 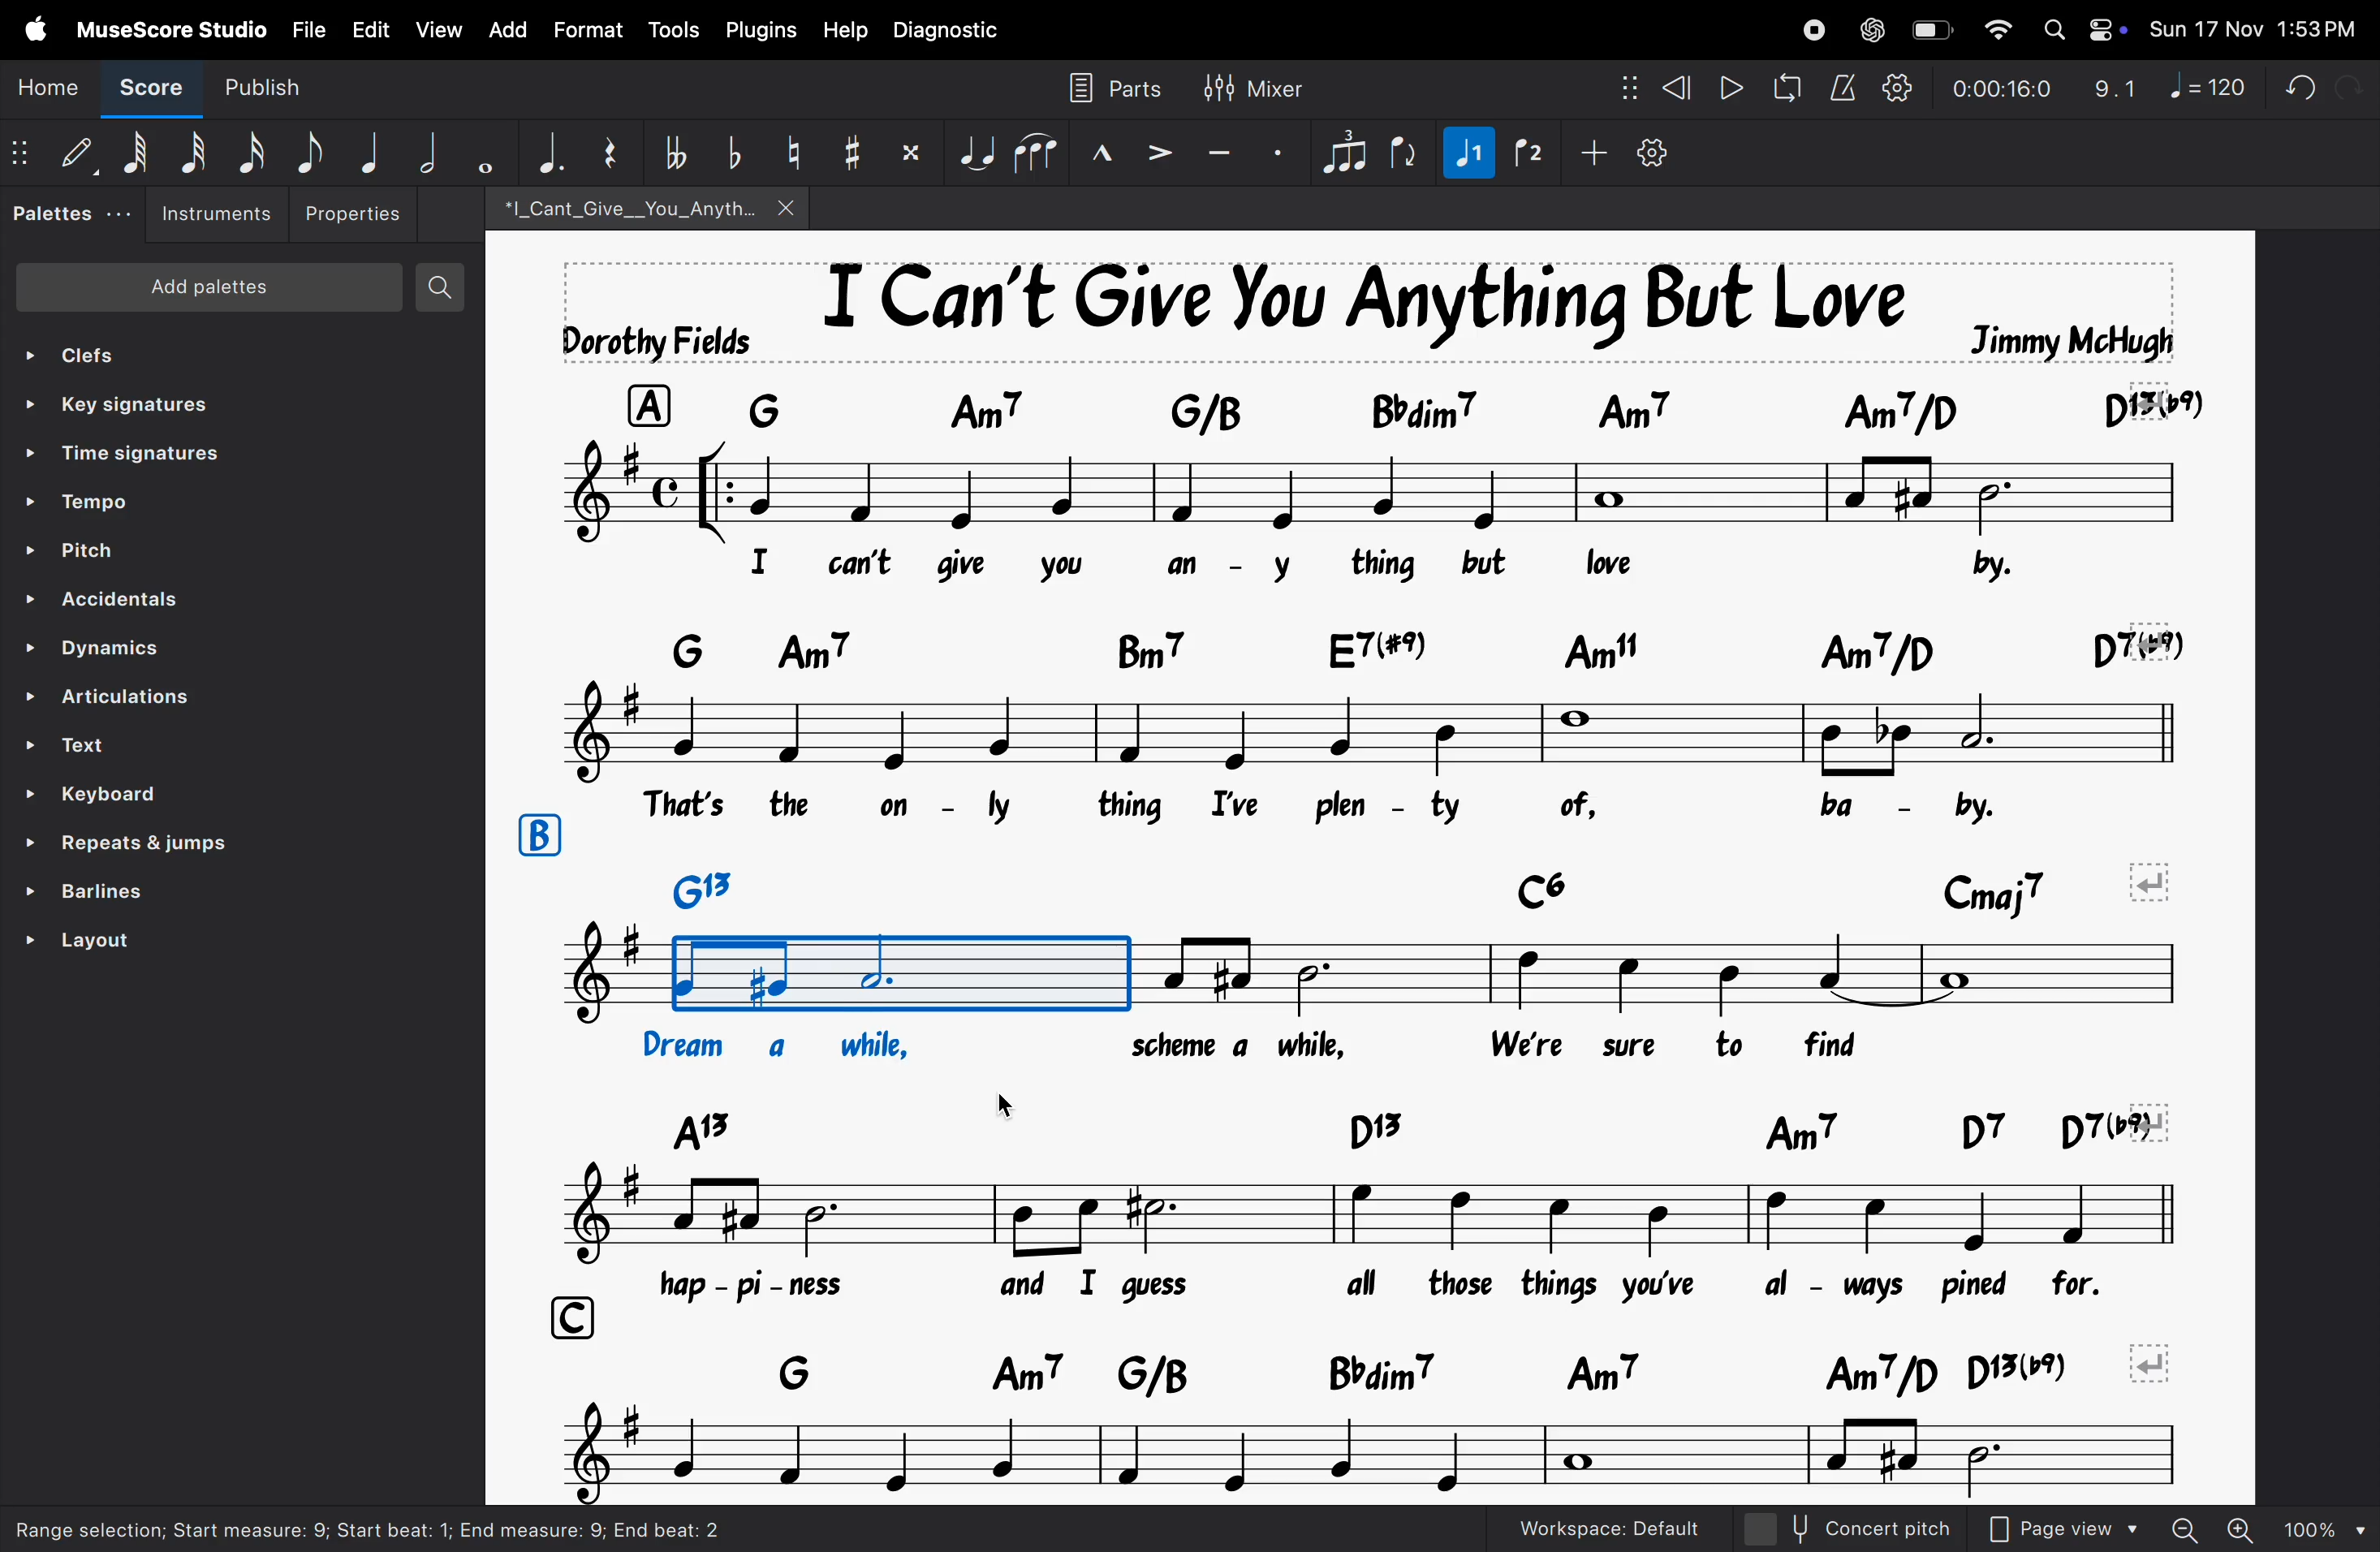 What do you see at coordinates (2001, 89) in the screenshot?
I see `playback time` at bounding box center [2001, 89].